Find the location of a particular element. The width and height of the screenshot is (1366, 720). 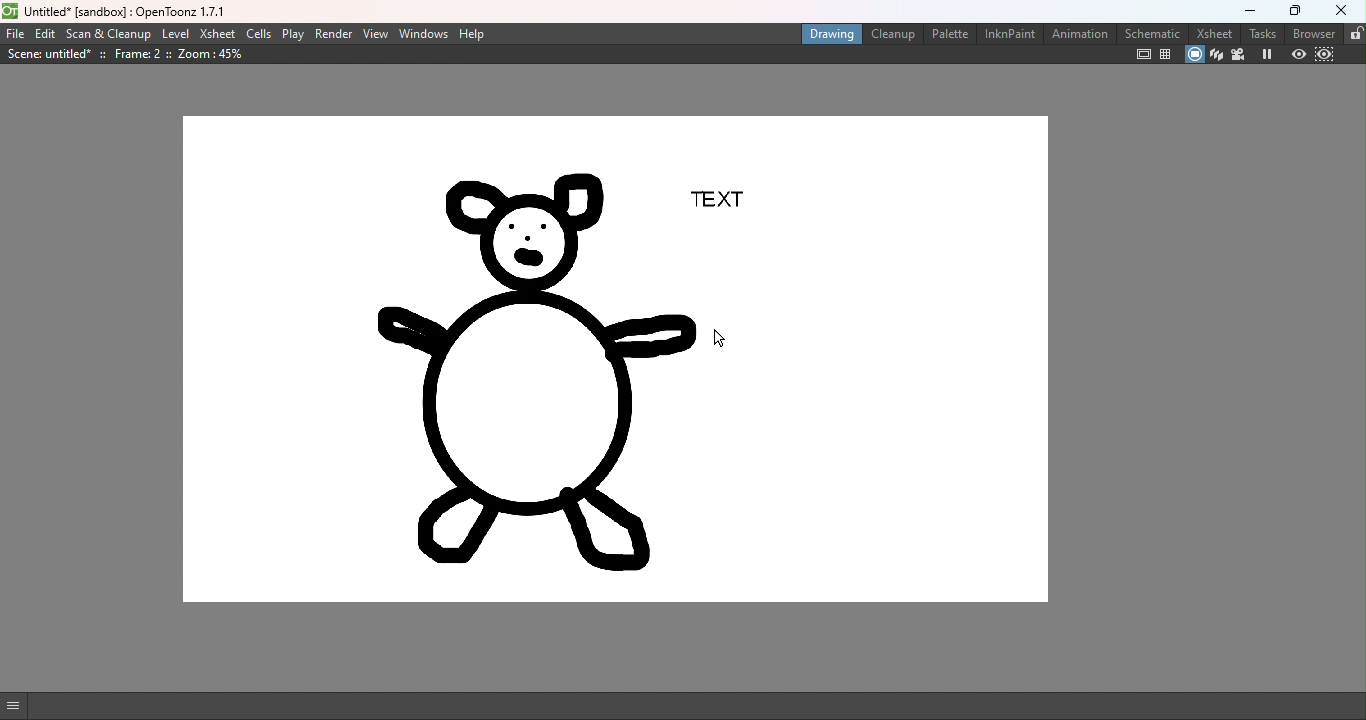

Camera stand view is located at coordinates (1192, 54).